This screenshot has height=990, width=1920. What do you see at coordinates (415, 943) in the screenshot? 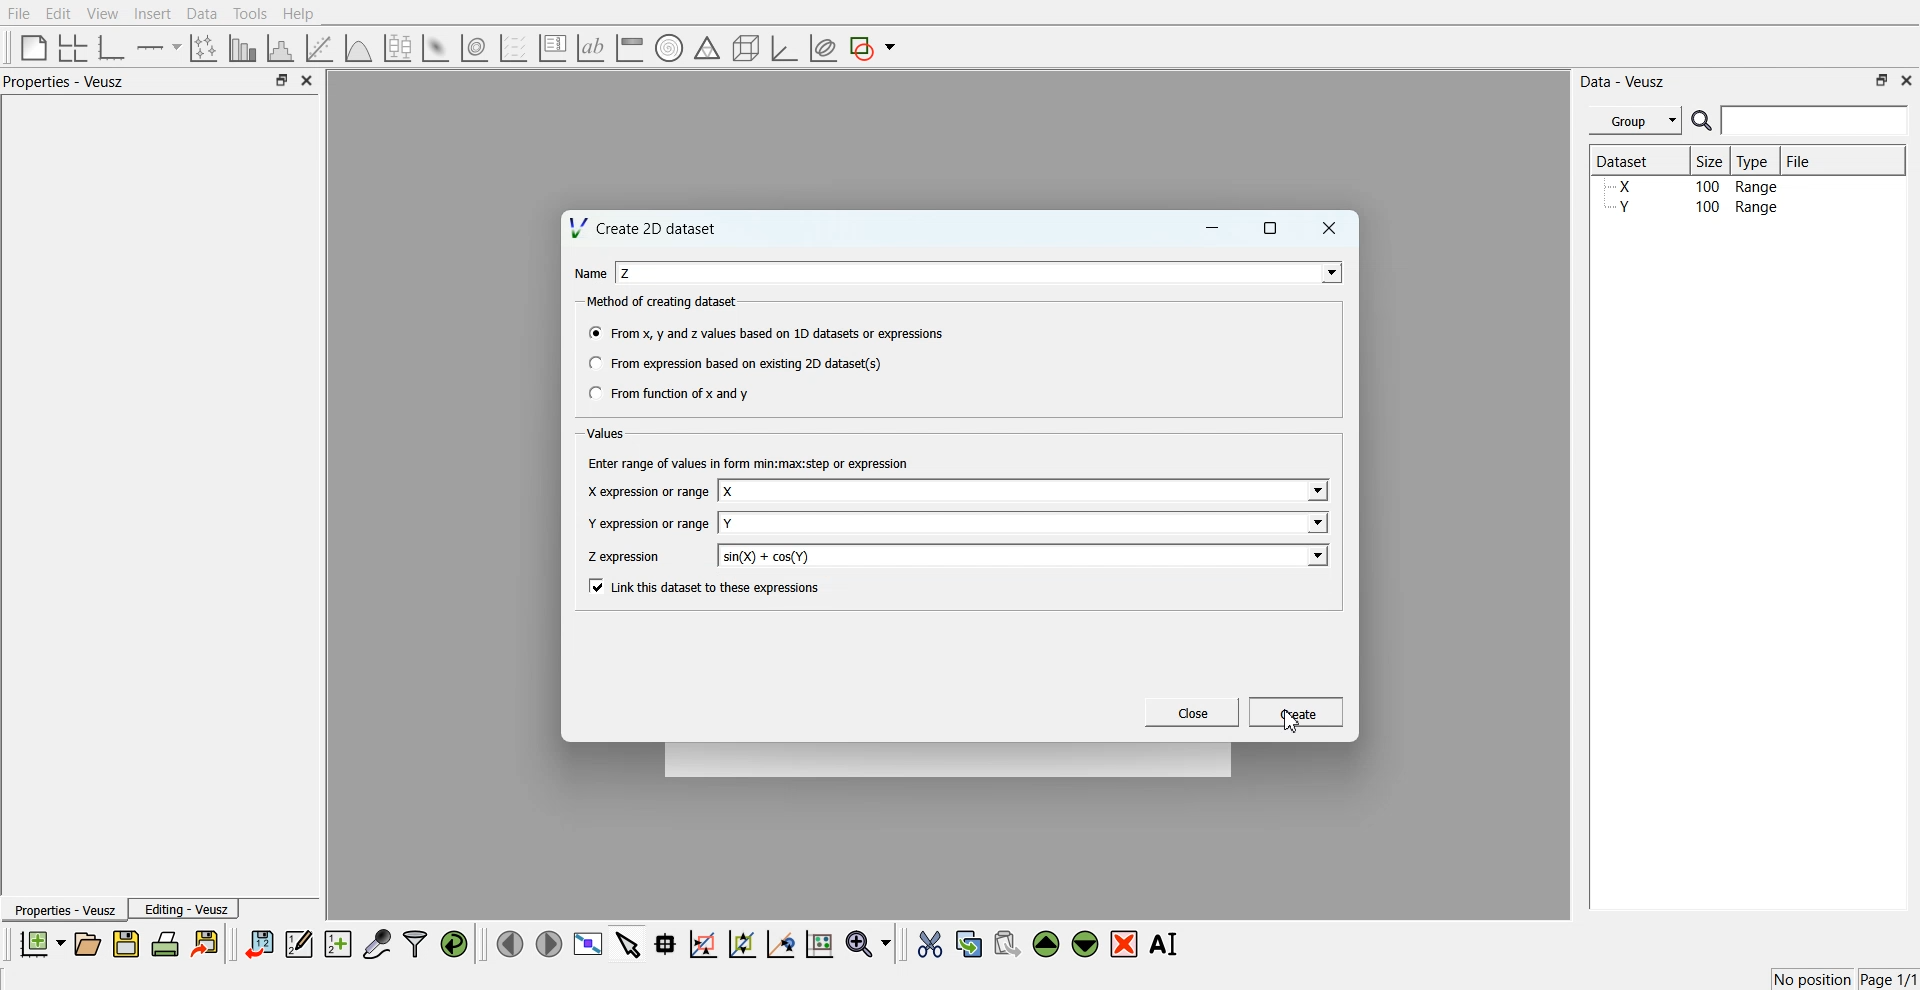
I see `Filter dataset` at bounding box center [415, 943].